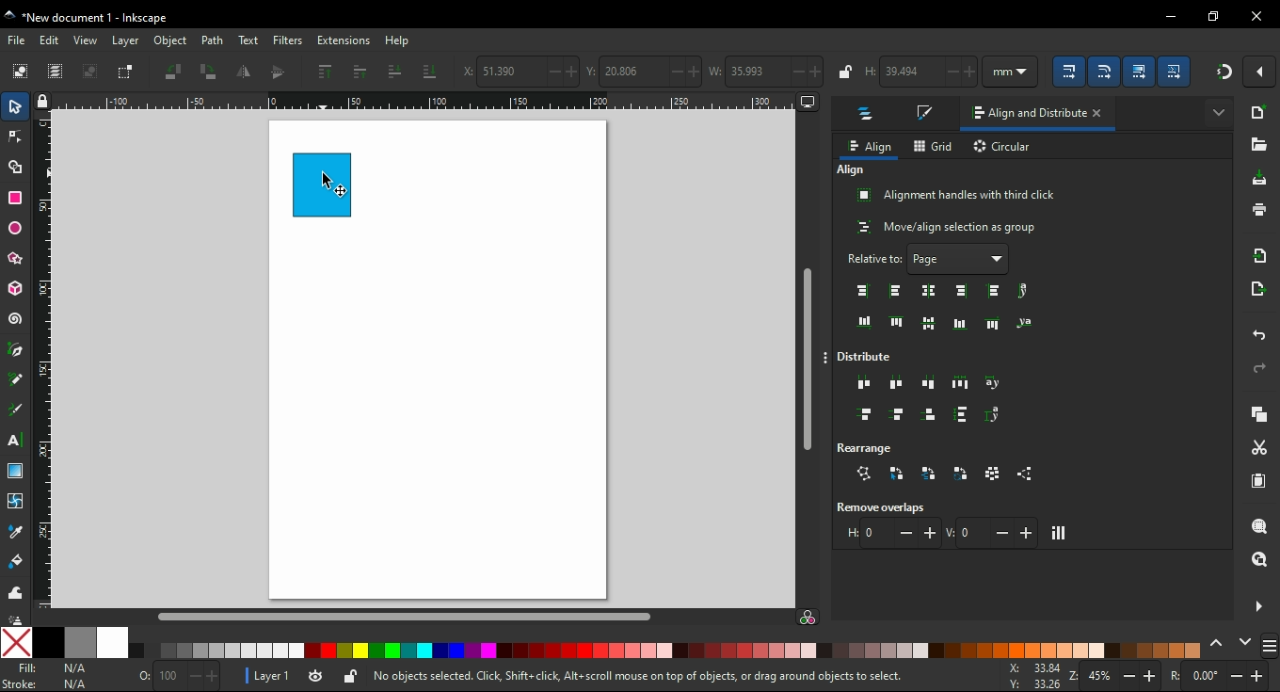 The width and height of the screenshot is (1280, 692). I want to click on units, so click(1017, 71).